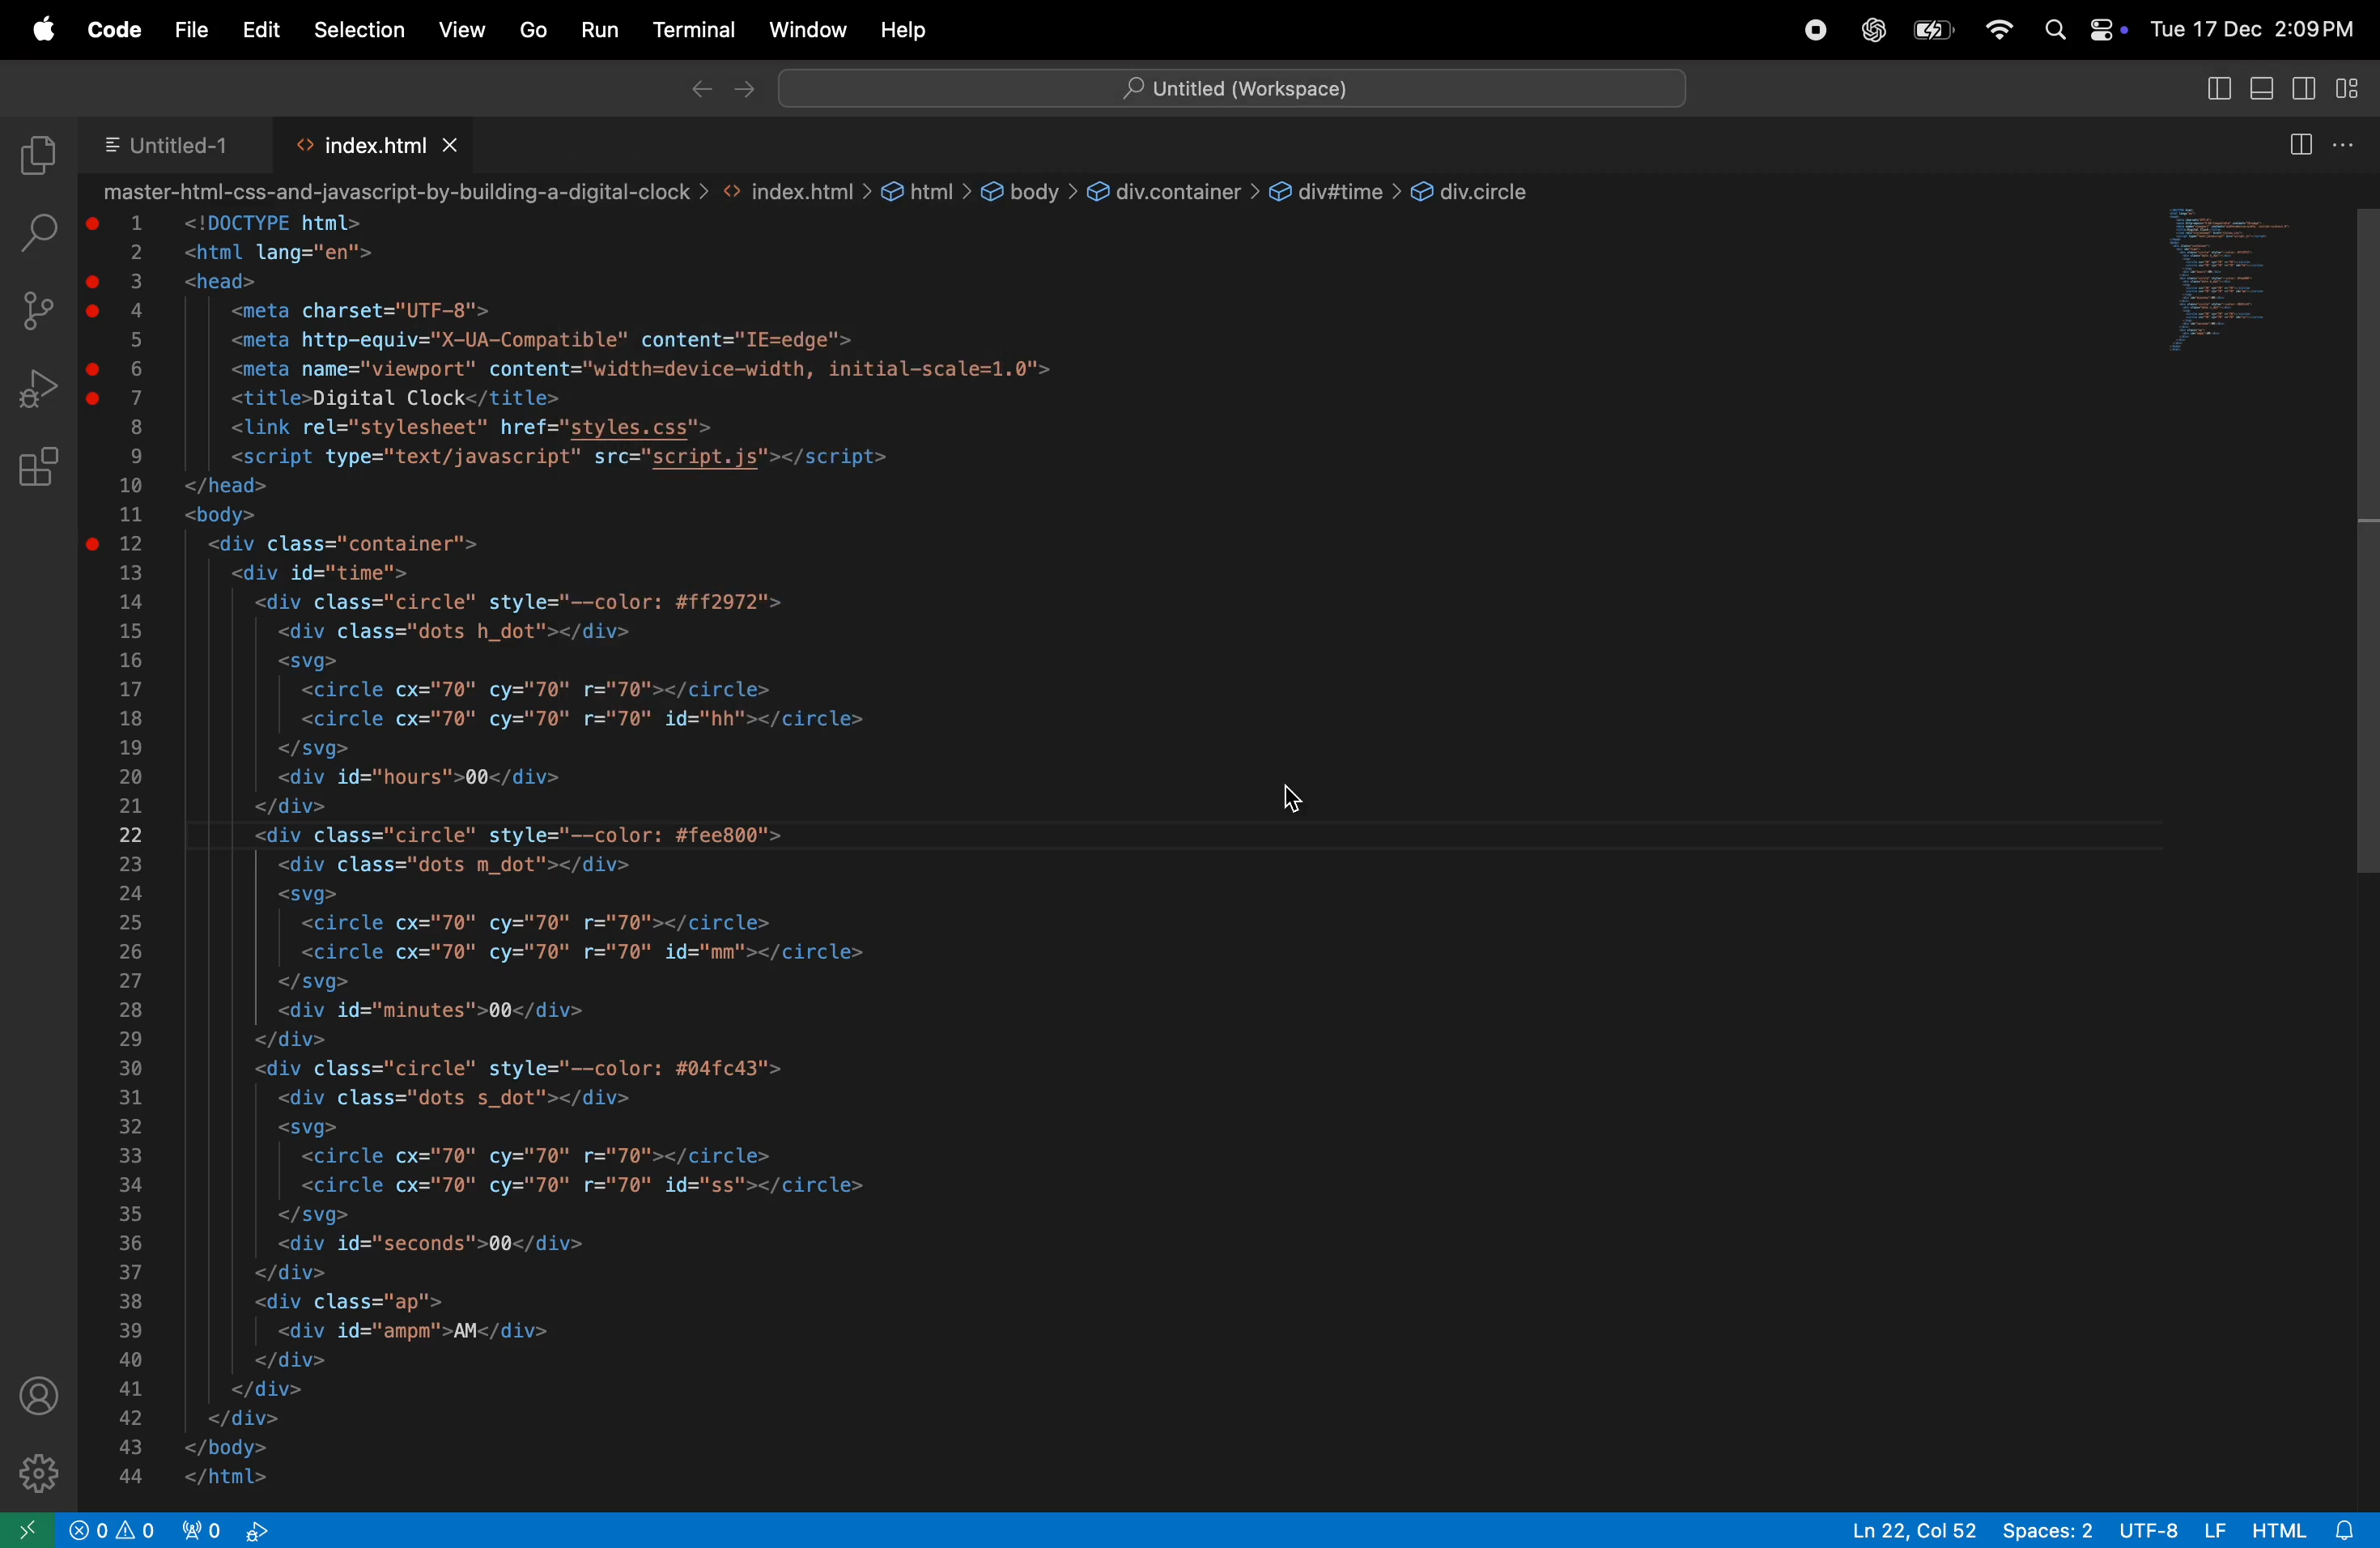 The image size is (2380, 1548). What do you see at coordinates (94, 385) in the screenshot?
I see `breakpoints` at bounding box center [94, 385].